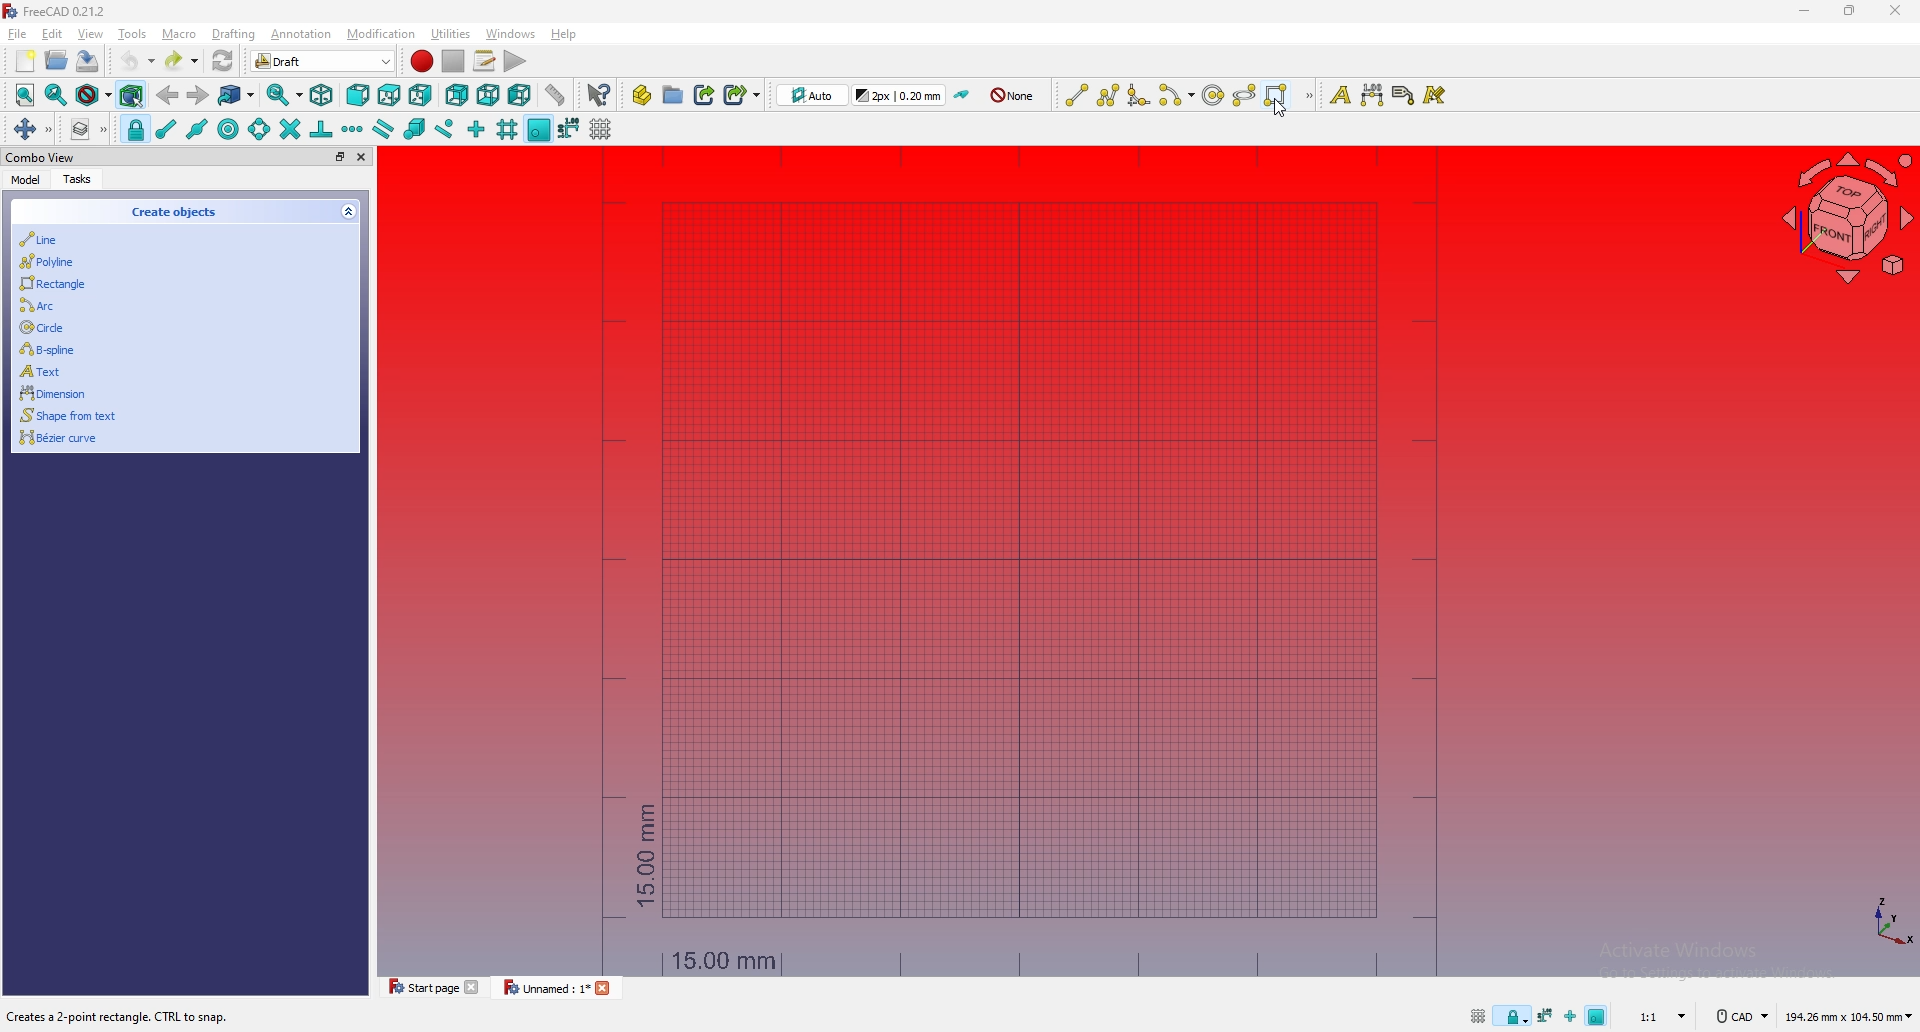 This screenshot has height=1032, width=1920. What do you see at coordinates (540, 129) in the screenshot?
I see `snap working plane` at bounding box center [540, 129].